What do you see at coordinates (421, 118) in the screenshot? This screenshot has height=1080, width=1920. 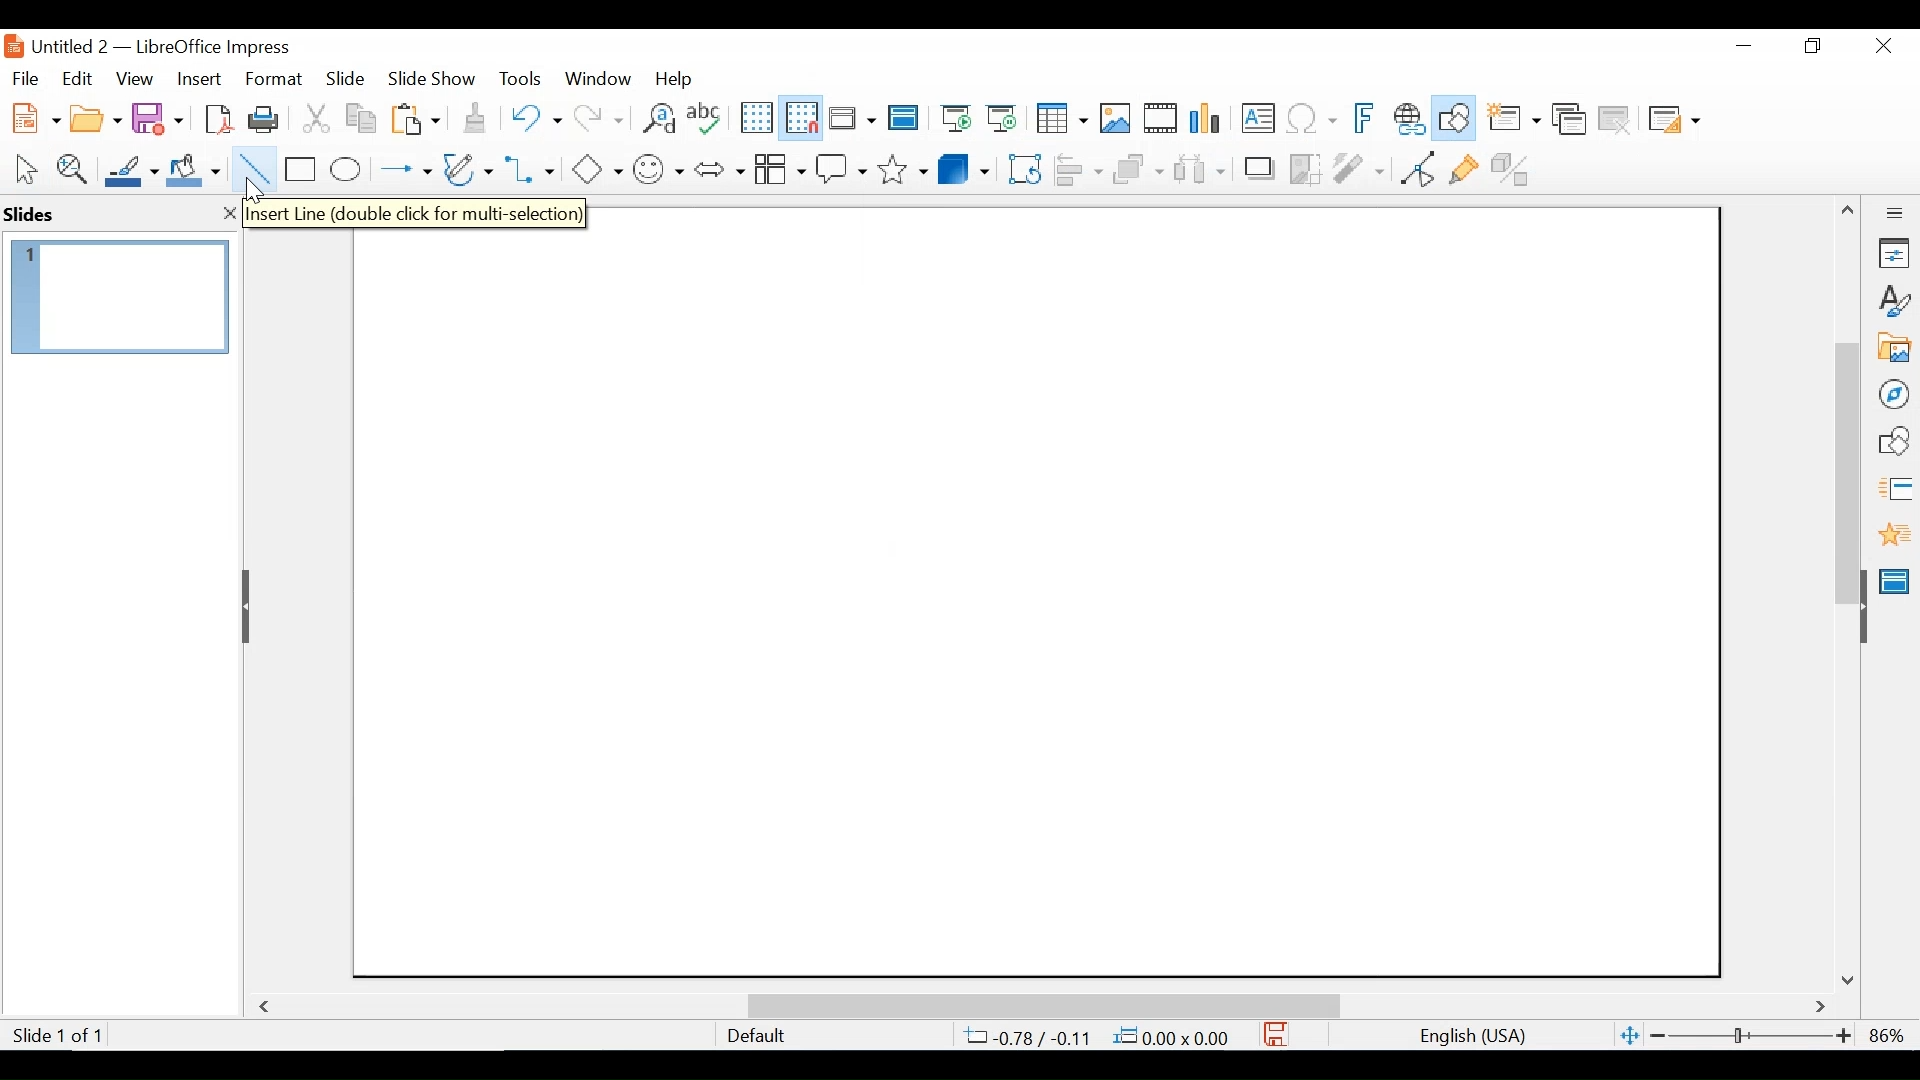 I see `Paste` at bounding box center [421, 118].